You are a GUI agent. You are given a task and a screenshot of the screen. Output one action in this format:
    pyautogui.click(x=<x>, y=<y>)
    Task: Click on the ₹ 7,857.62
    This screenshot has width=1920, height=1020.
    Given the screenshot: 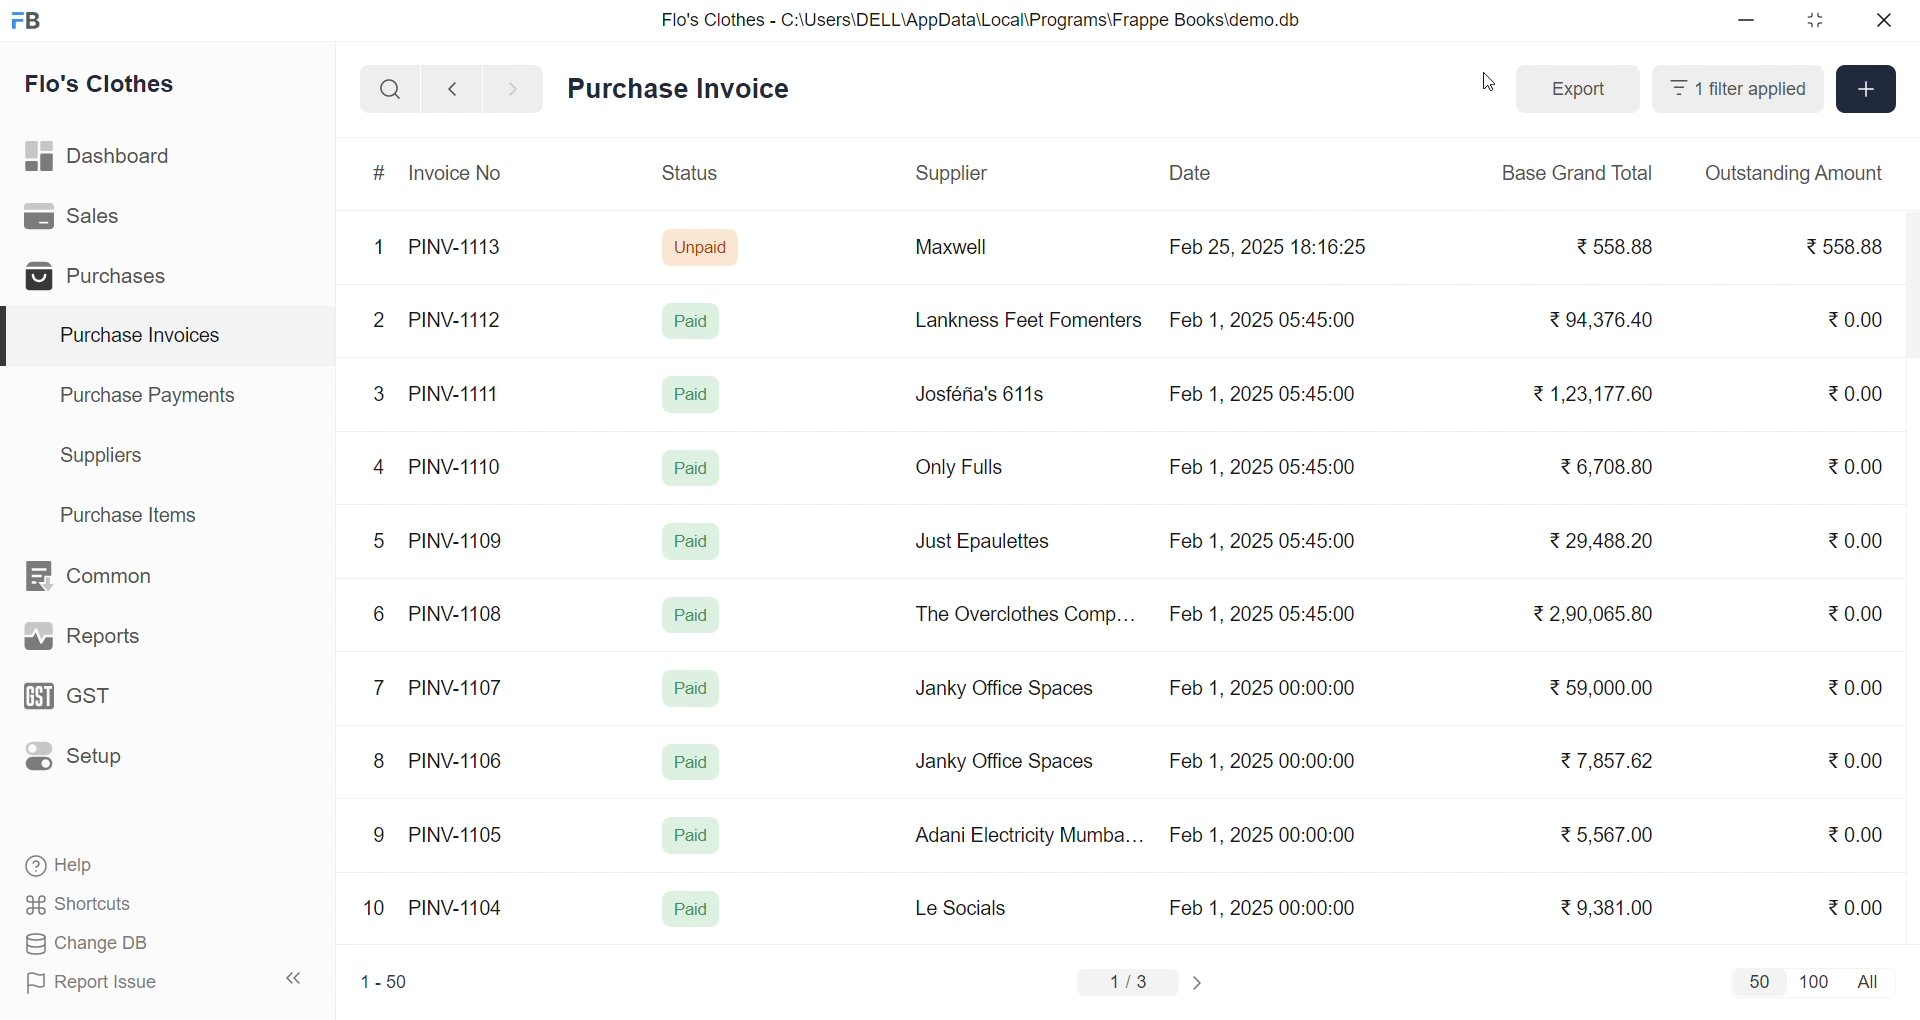 What is the action you would take?
    pyautogui.click(x=1609, y=761)
    